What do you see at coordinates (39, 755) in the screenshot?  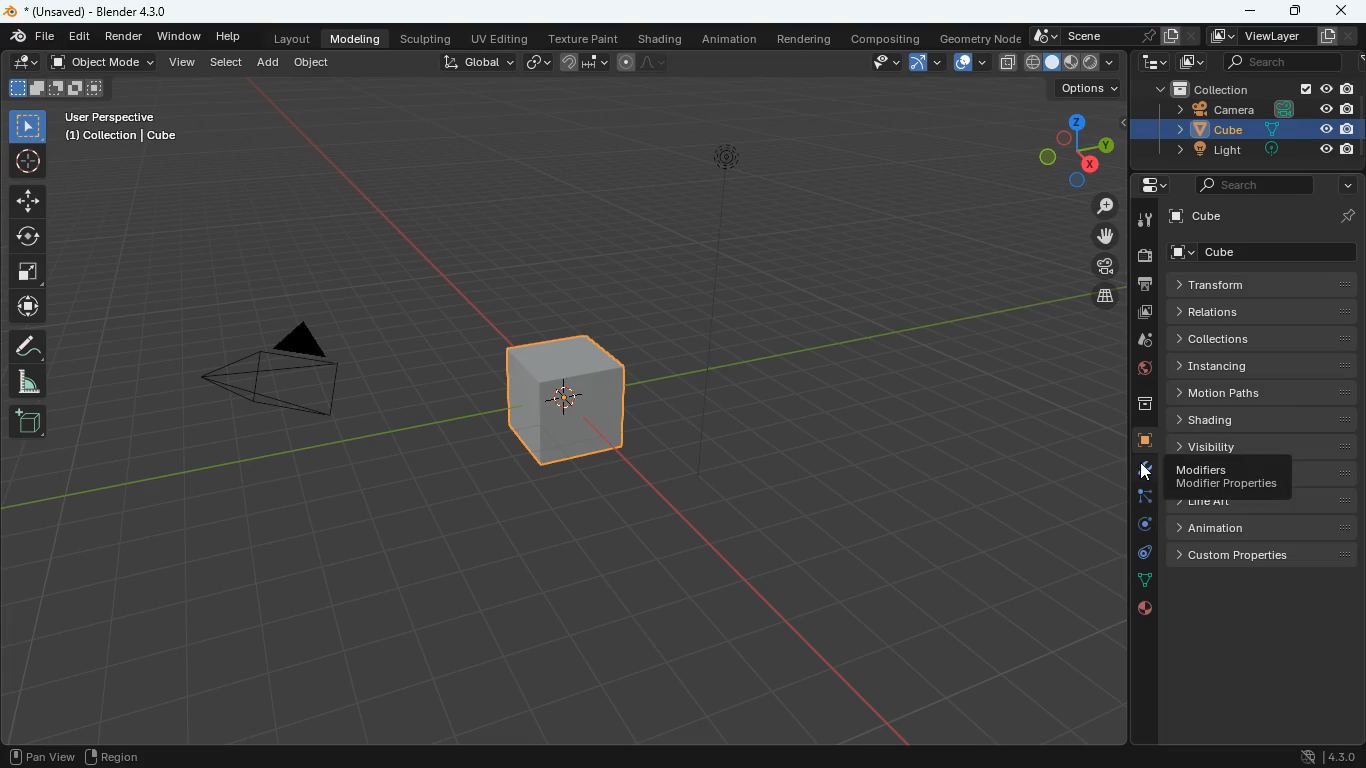 I see `pan view` at bounding box center [39, 755].